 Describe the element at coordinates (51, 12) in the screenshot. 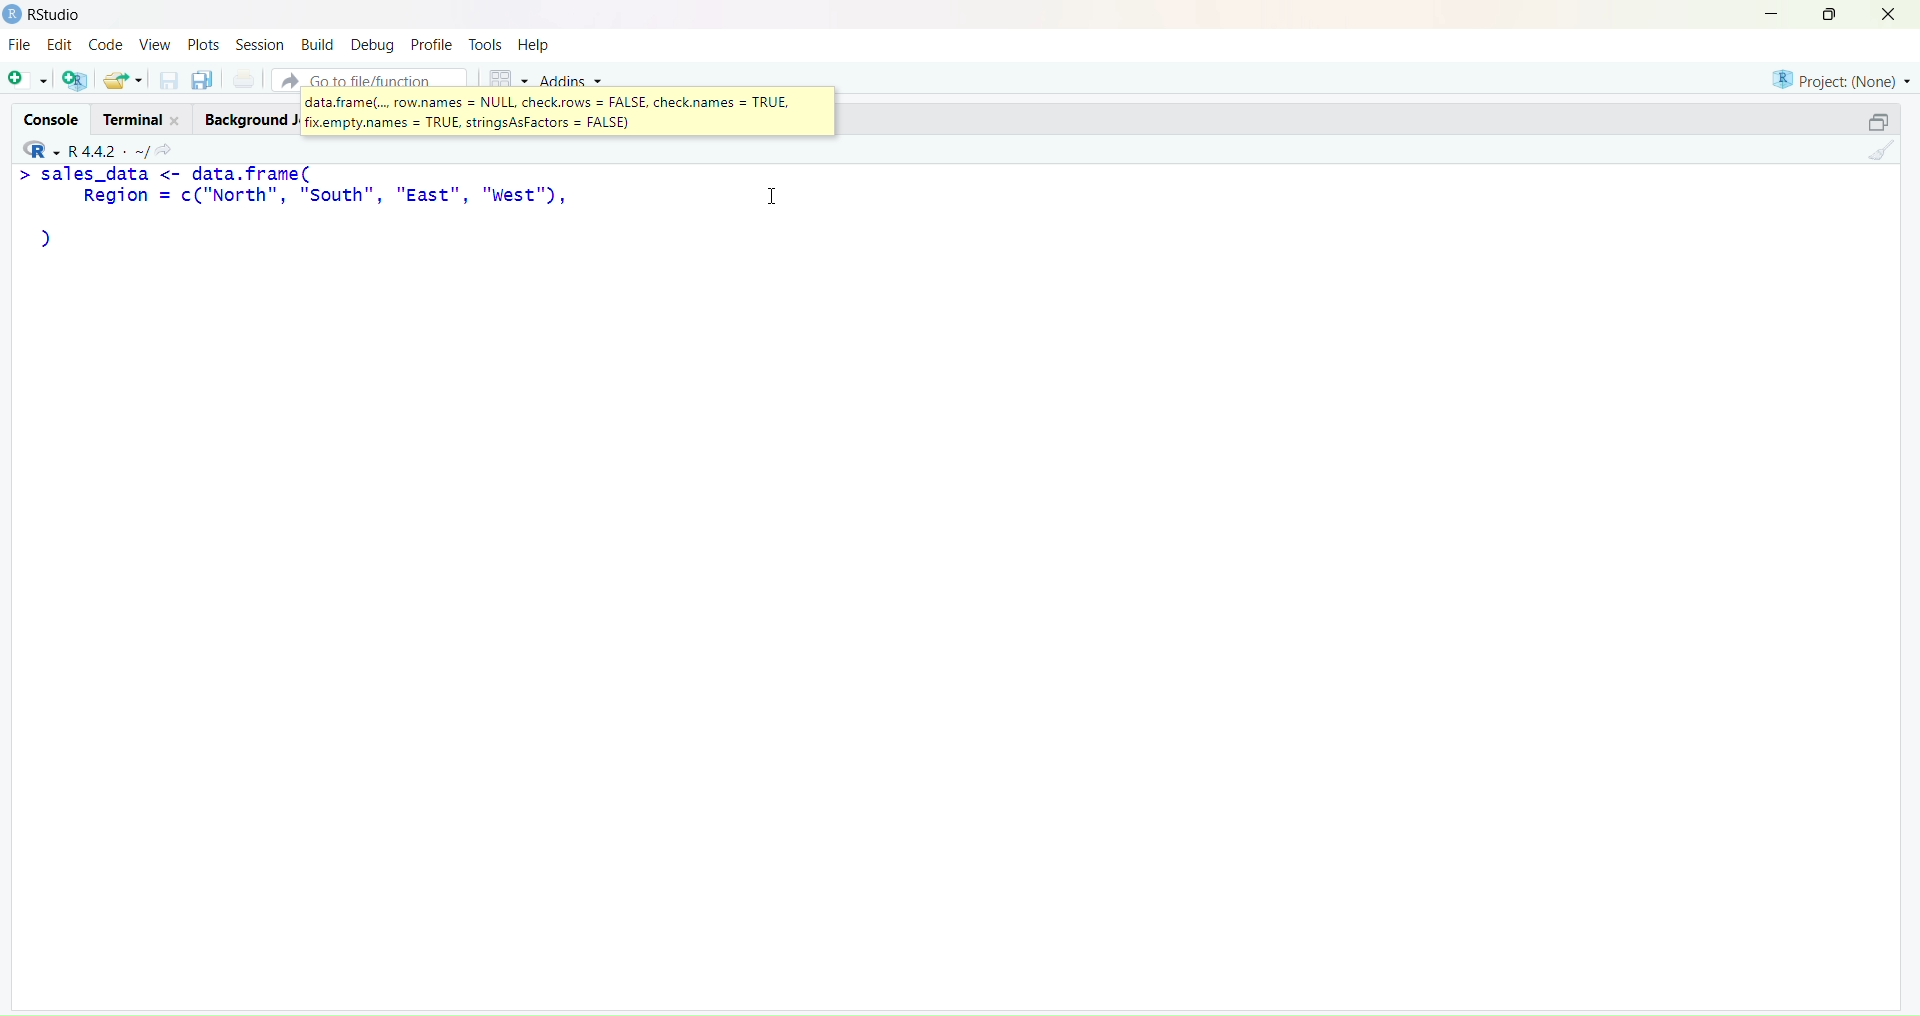

I see `) RStudio` at that location.